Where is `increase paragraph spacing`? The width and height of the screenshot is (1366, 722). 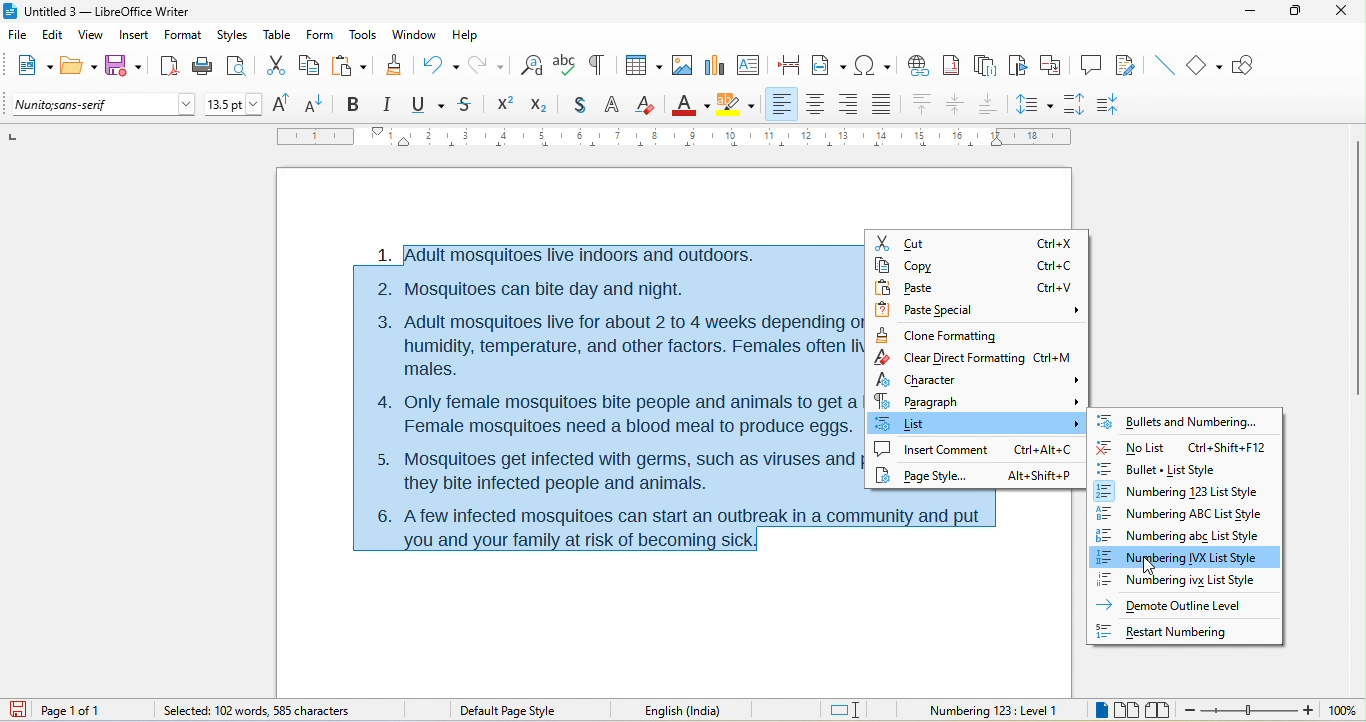 increase paragraph spacing is located at coordinates (1080, 105).